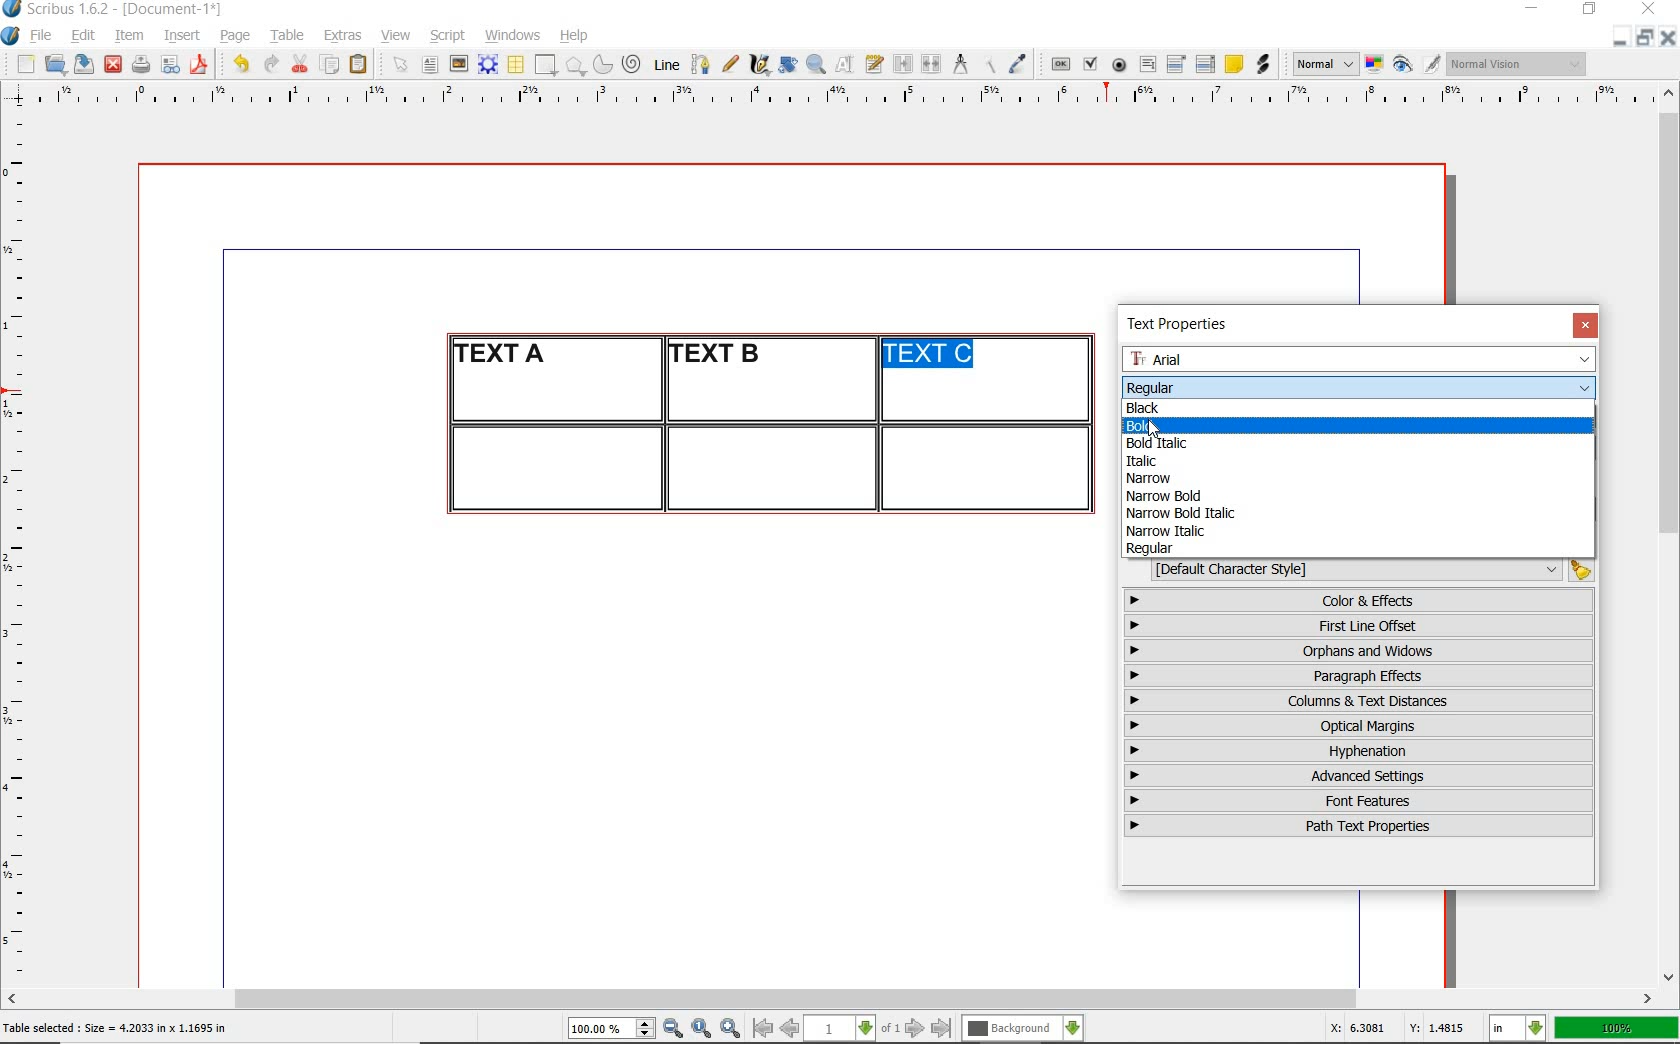 The height and width of the screenshot is (1044, 1680). Describe the element at coordinates (845, 63) in the screenshot. I see `edit contents of frame` at that location.